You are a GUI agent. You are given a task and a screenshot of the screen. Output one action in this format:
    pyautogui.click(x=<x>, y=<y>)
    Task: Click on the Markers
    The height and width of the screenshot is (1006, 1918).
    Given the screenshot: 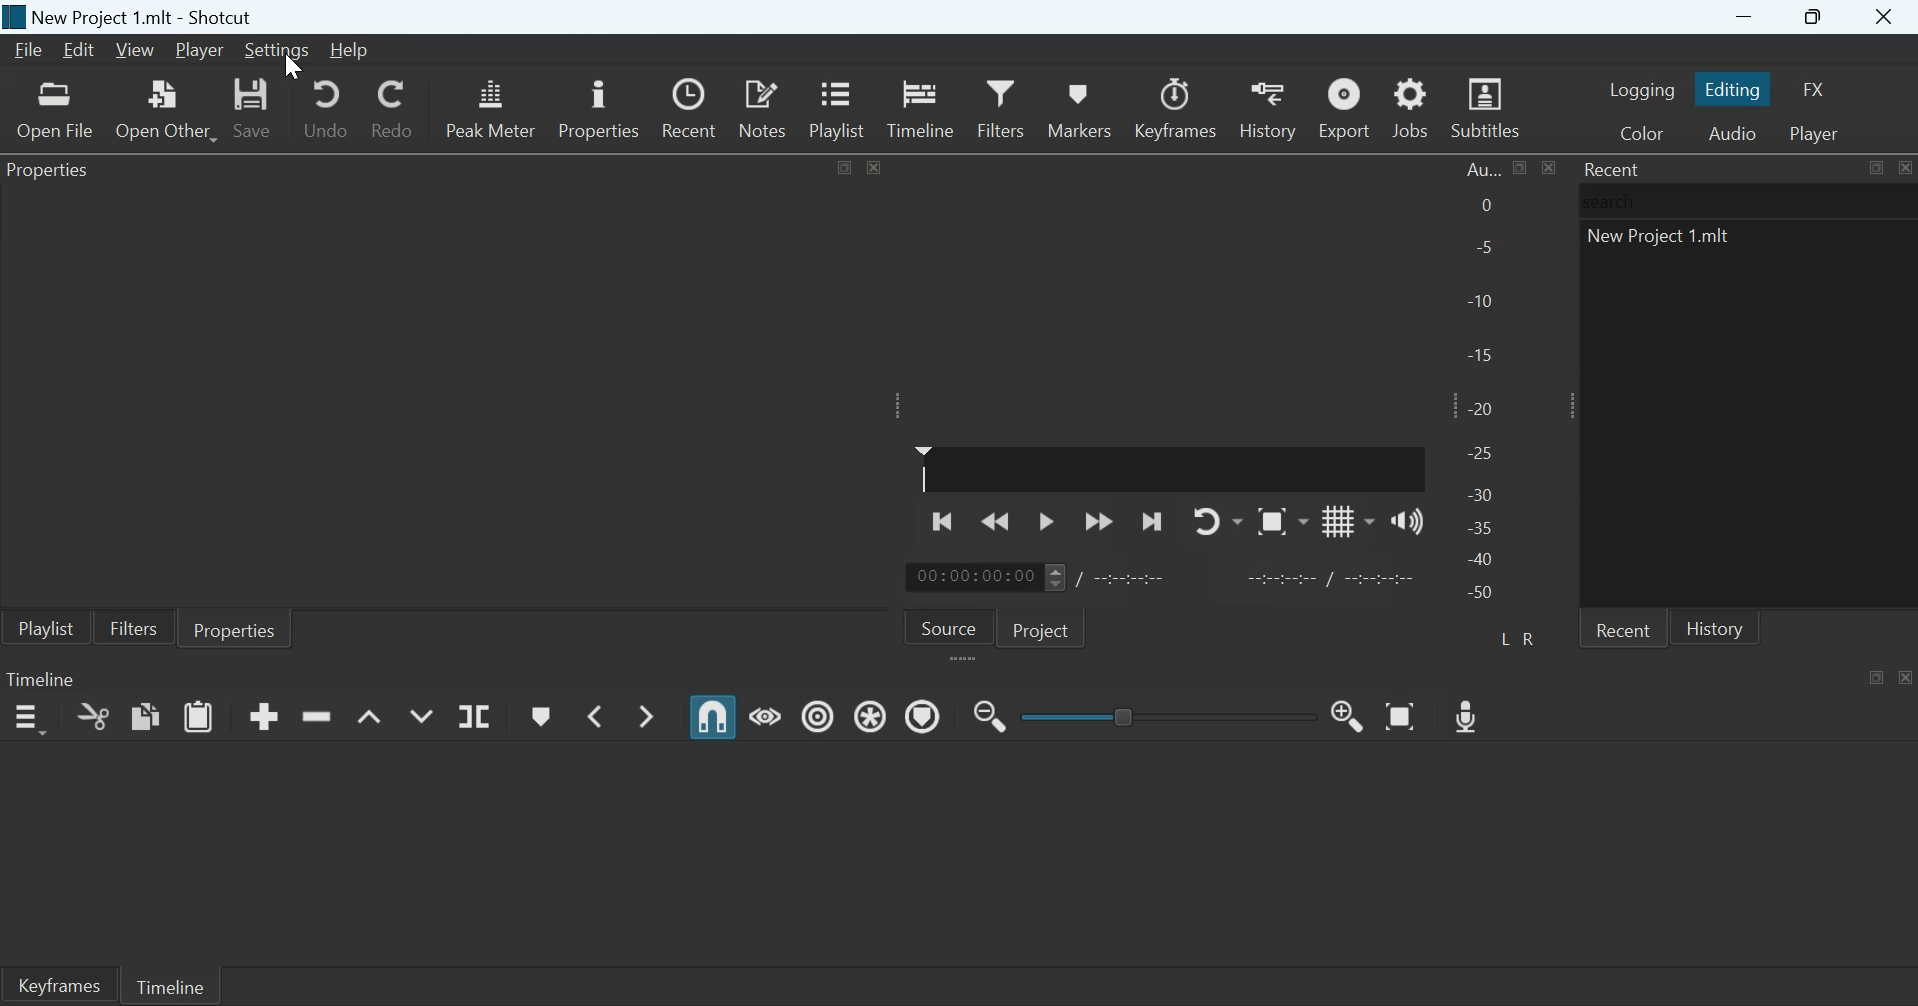 What is the action you would take?
    pyautogui.click(x=1078, y=107)
    